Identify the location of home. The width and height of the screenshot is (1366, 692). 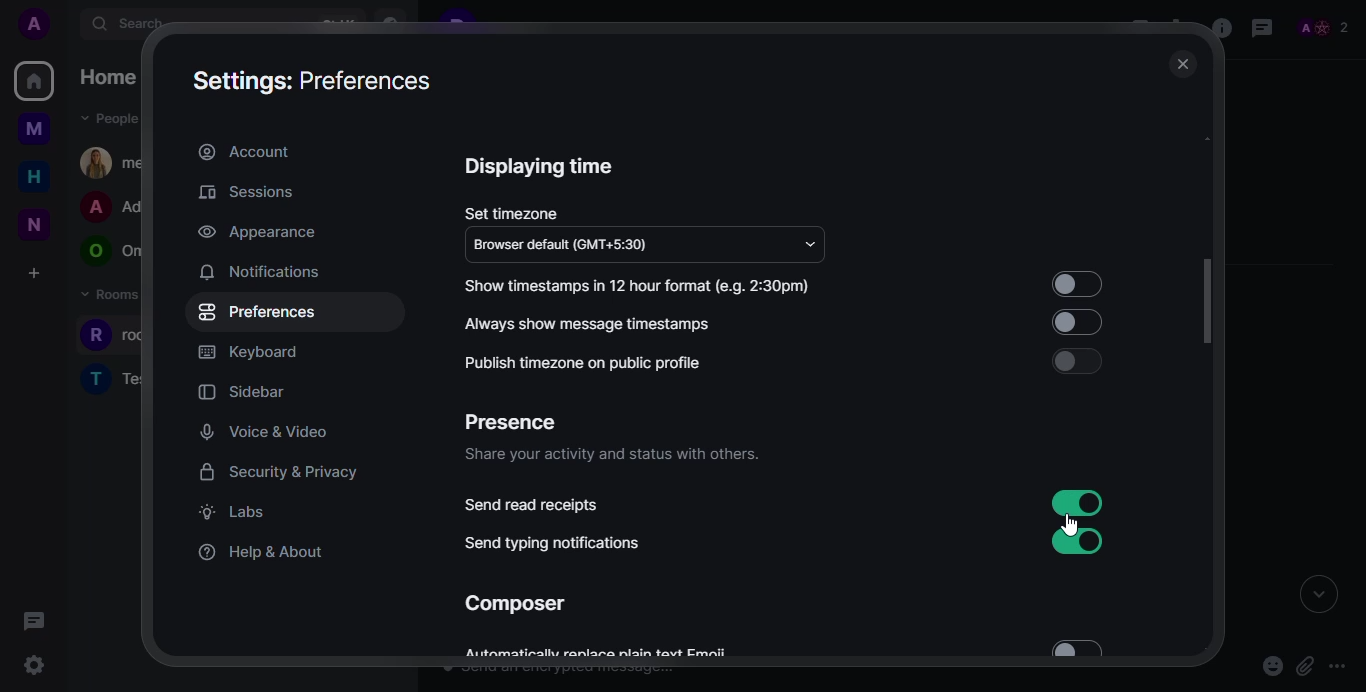
(35, 81).